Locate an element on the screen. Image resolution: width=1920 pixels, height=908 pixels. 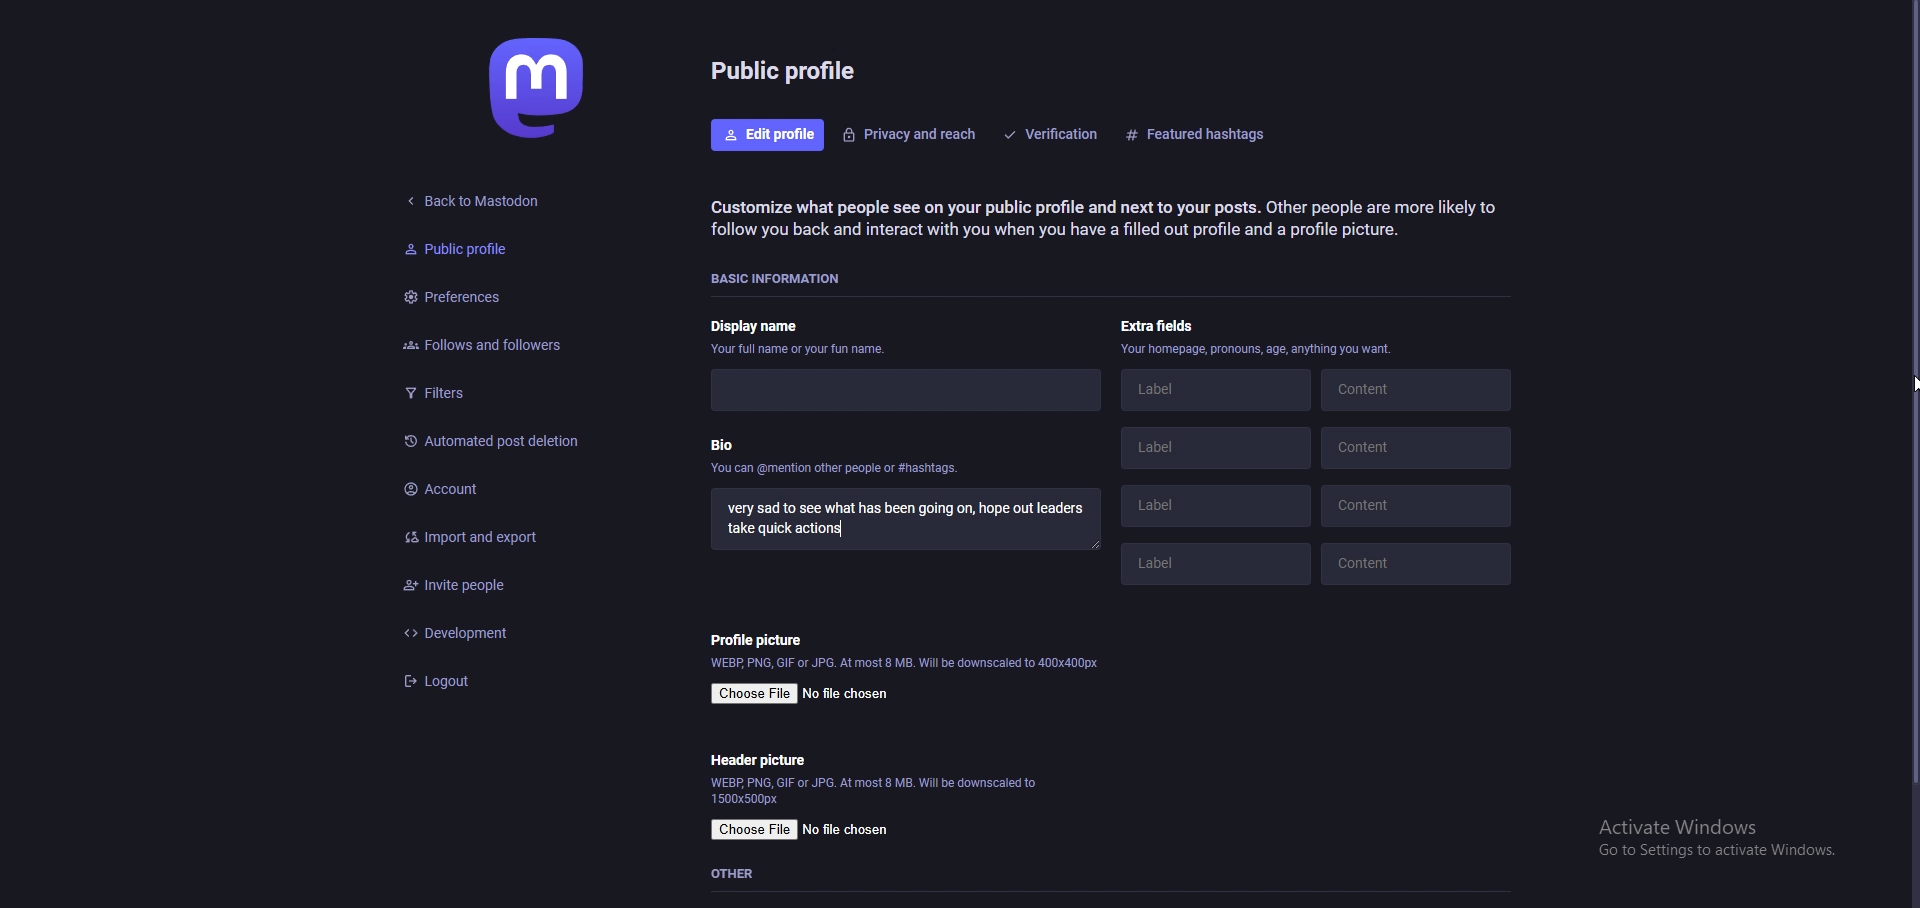
choose file is located at coordinates (757, 830).